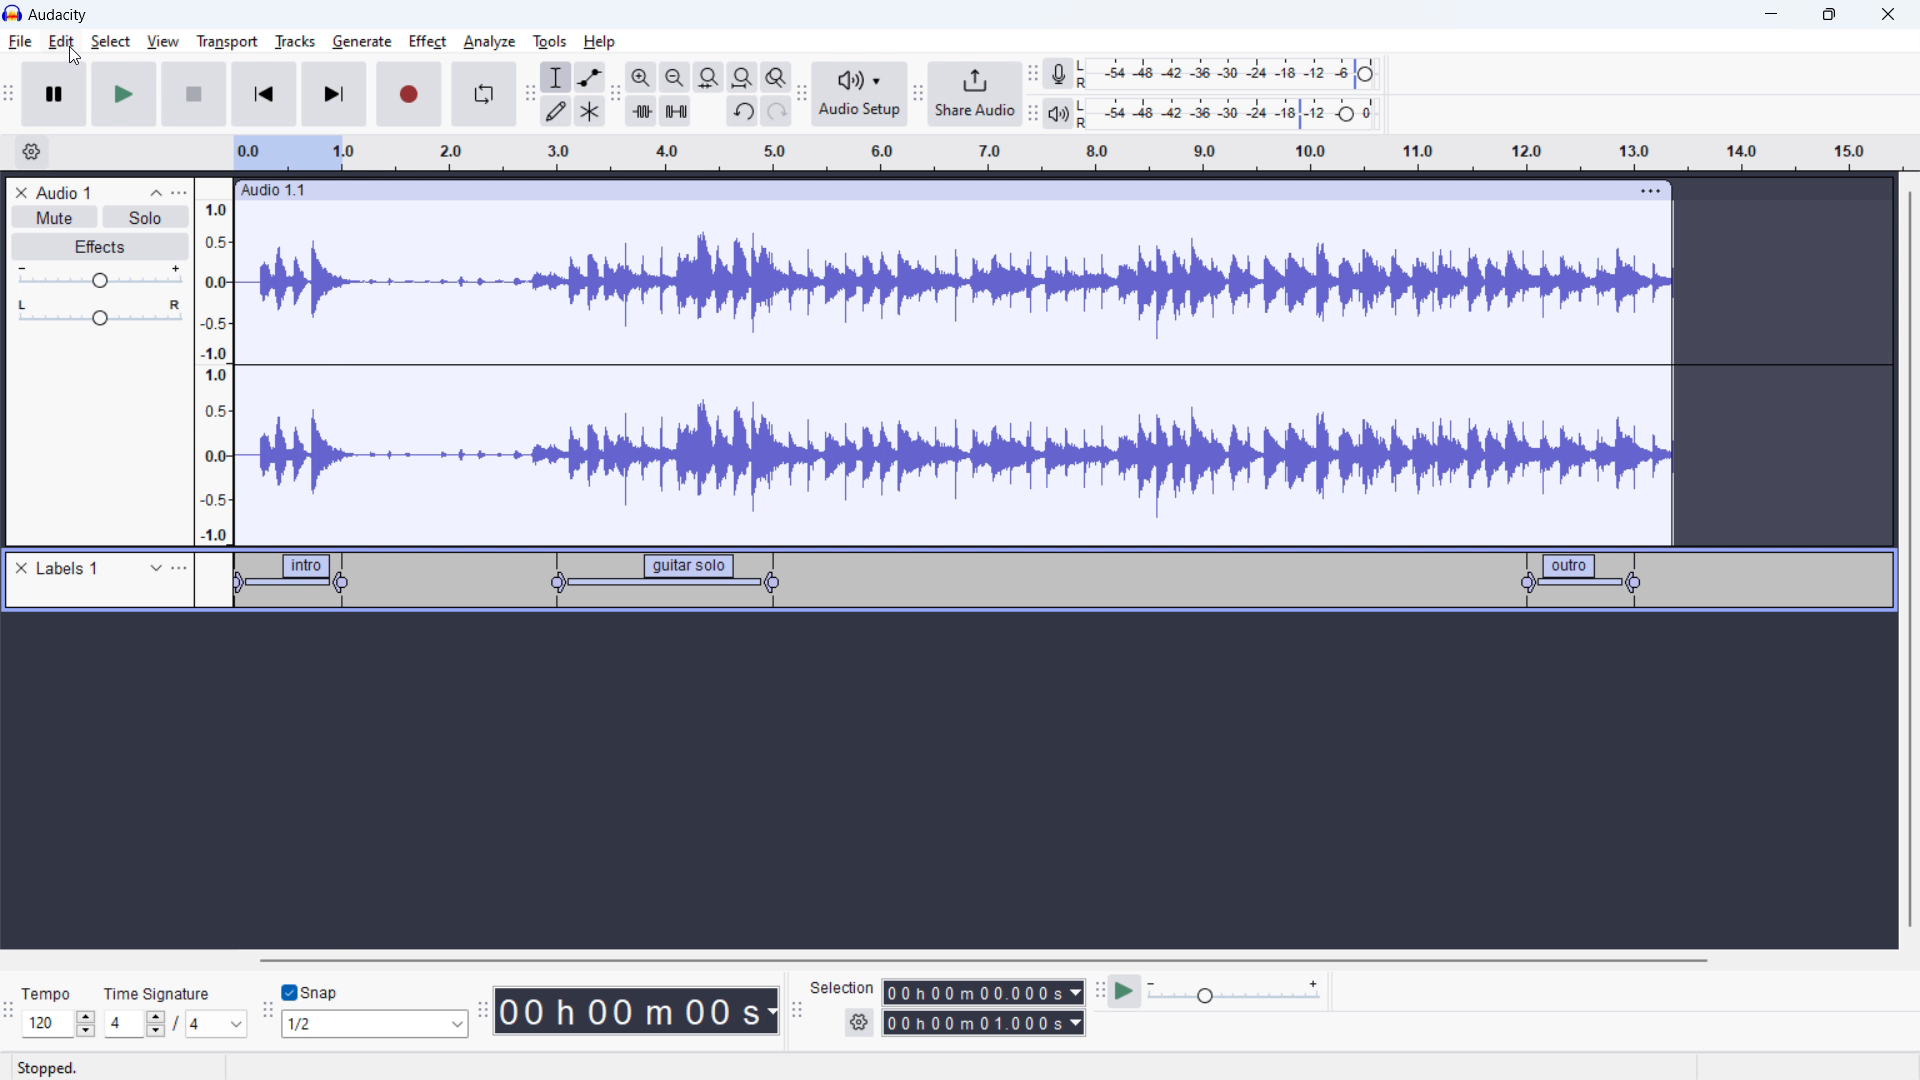  Describe the element at coordinates (1240, 74) in the screenshot. I see `recording level` at that location.